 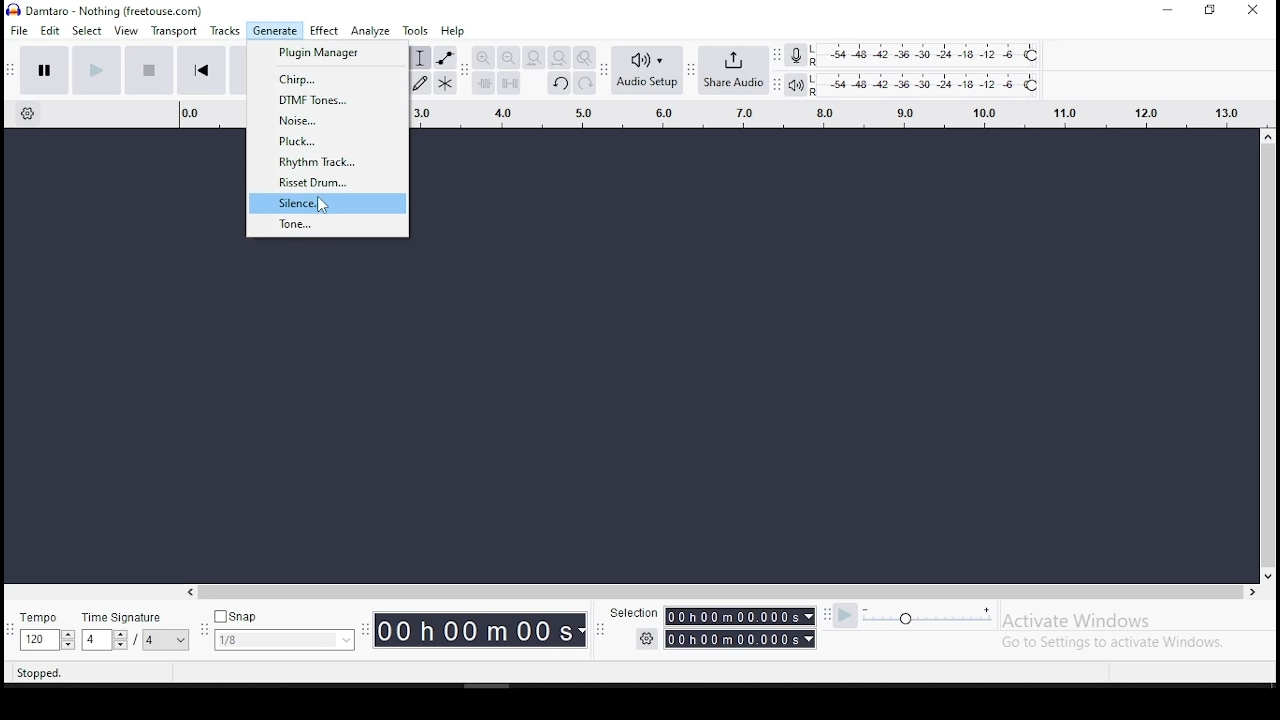 What do you see at coordinates (327, 203) in the screenshot?
I see `silence` at bounding box center [327, 203].